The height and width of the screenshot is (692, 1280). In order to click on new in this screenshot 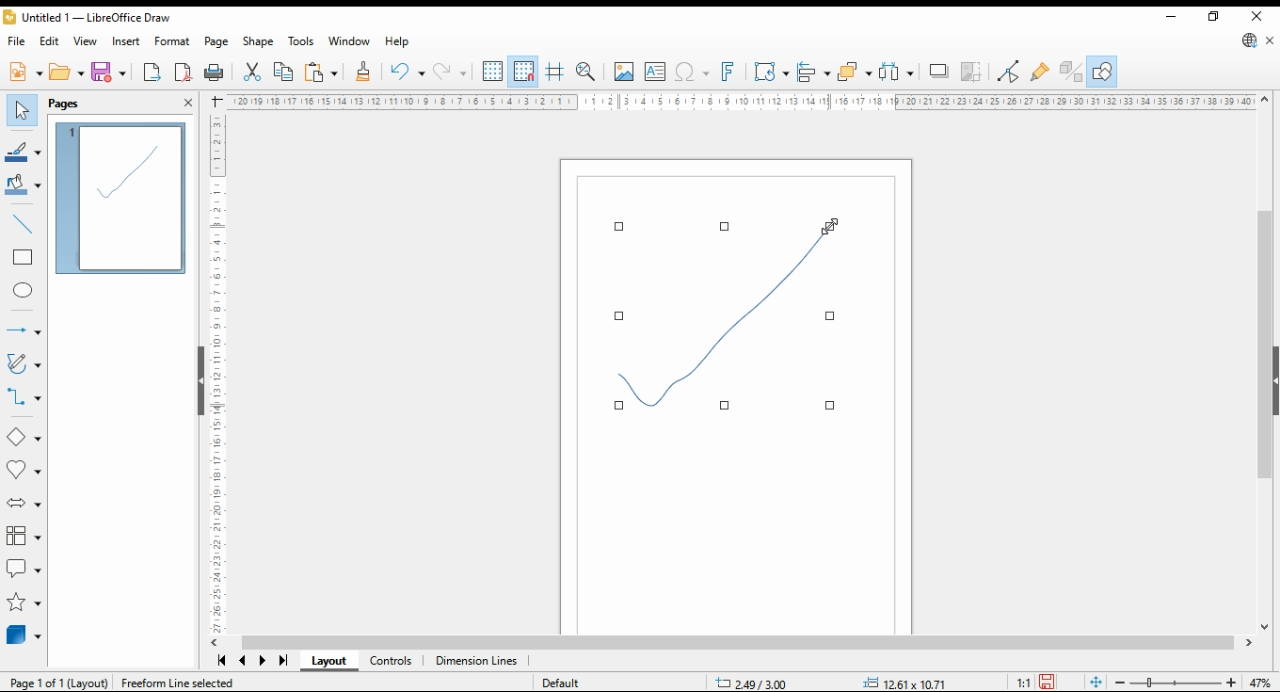, I will do `click(24, 74)`.